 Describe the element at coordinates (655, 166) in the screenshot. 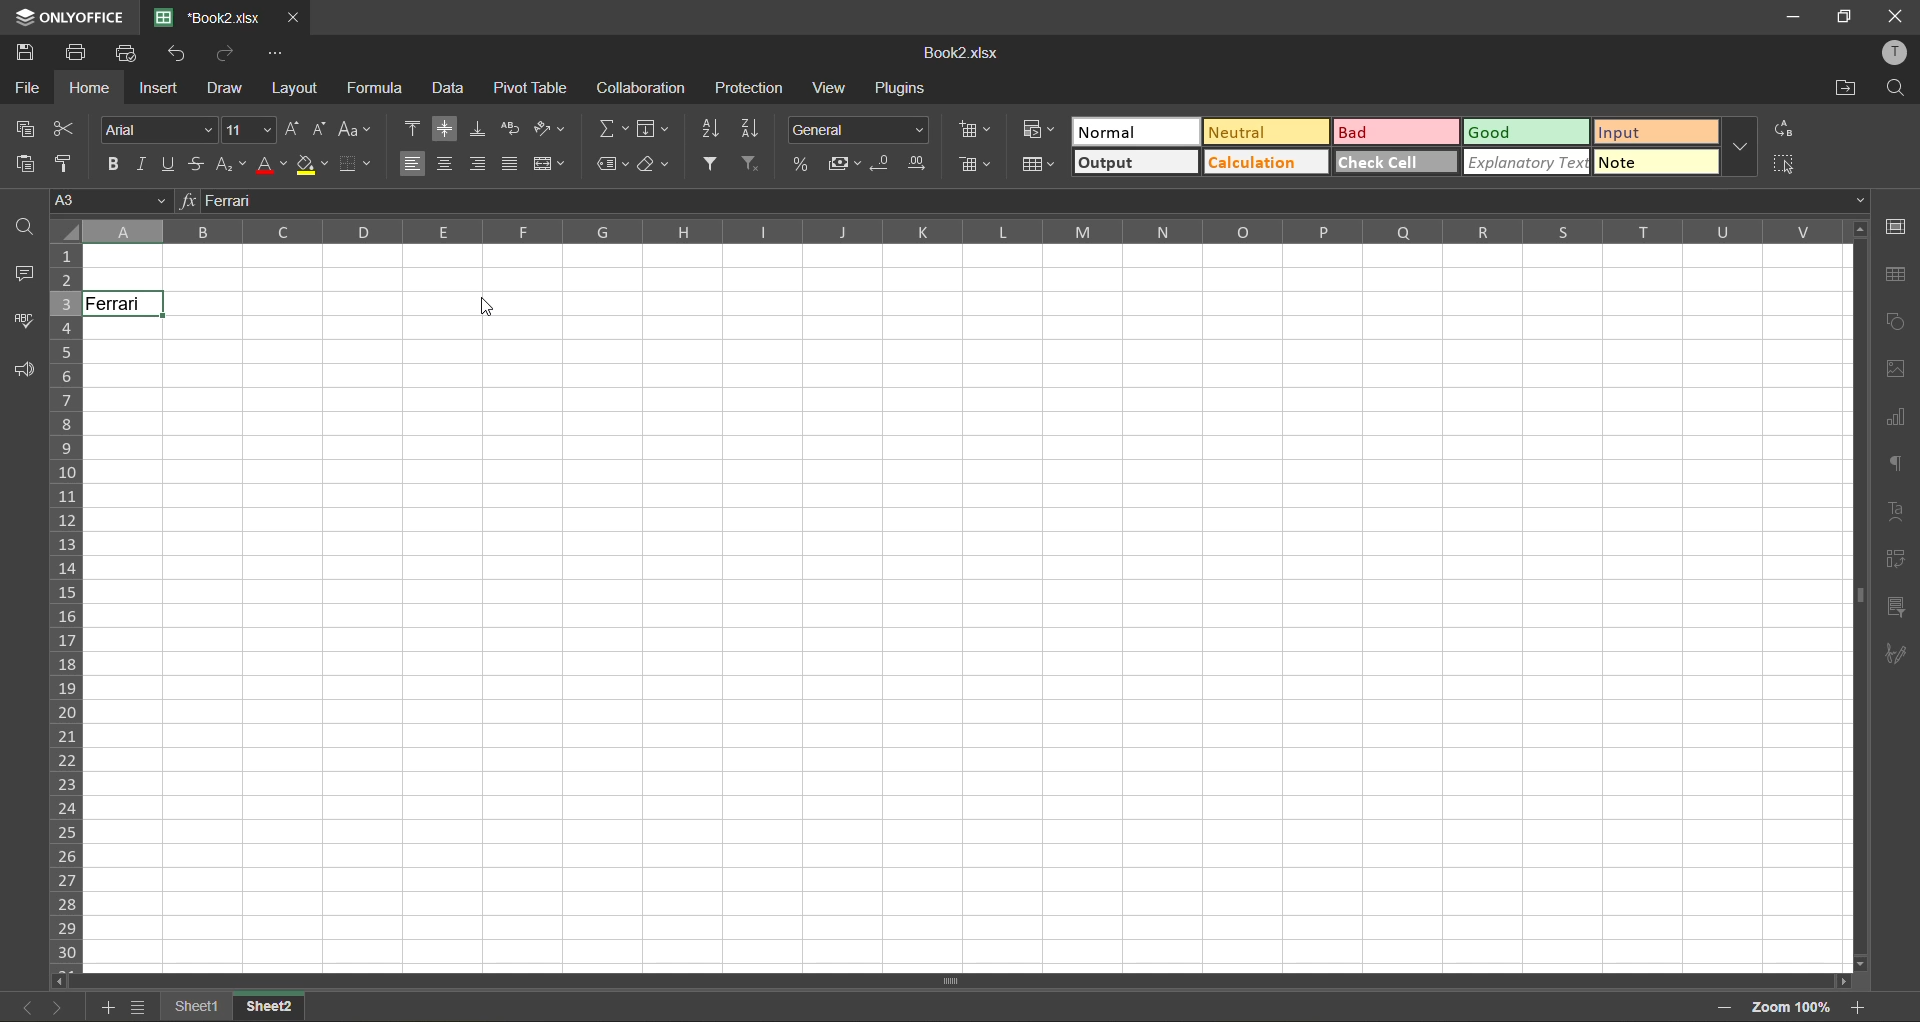

I see `clear` at that location.